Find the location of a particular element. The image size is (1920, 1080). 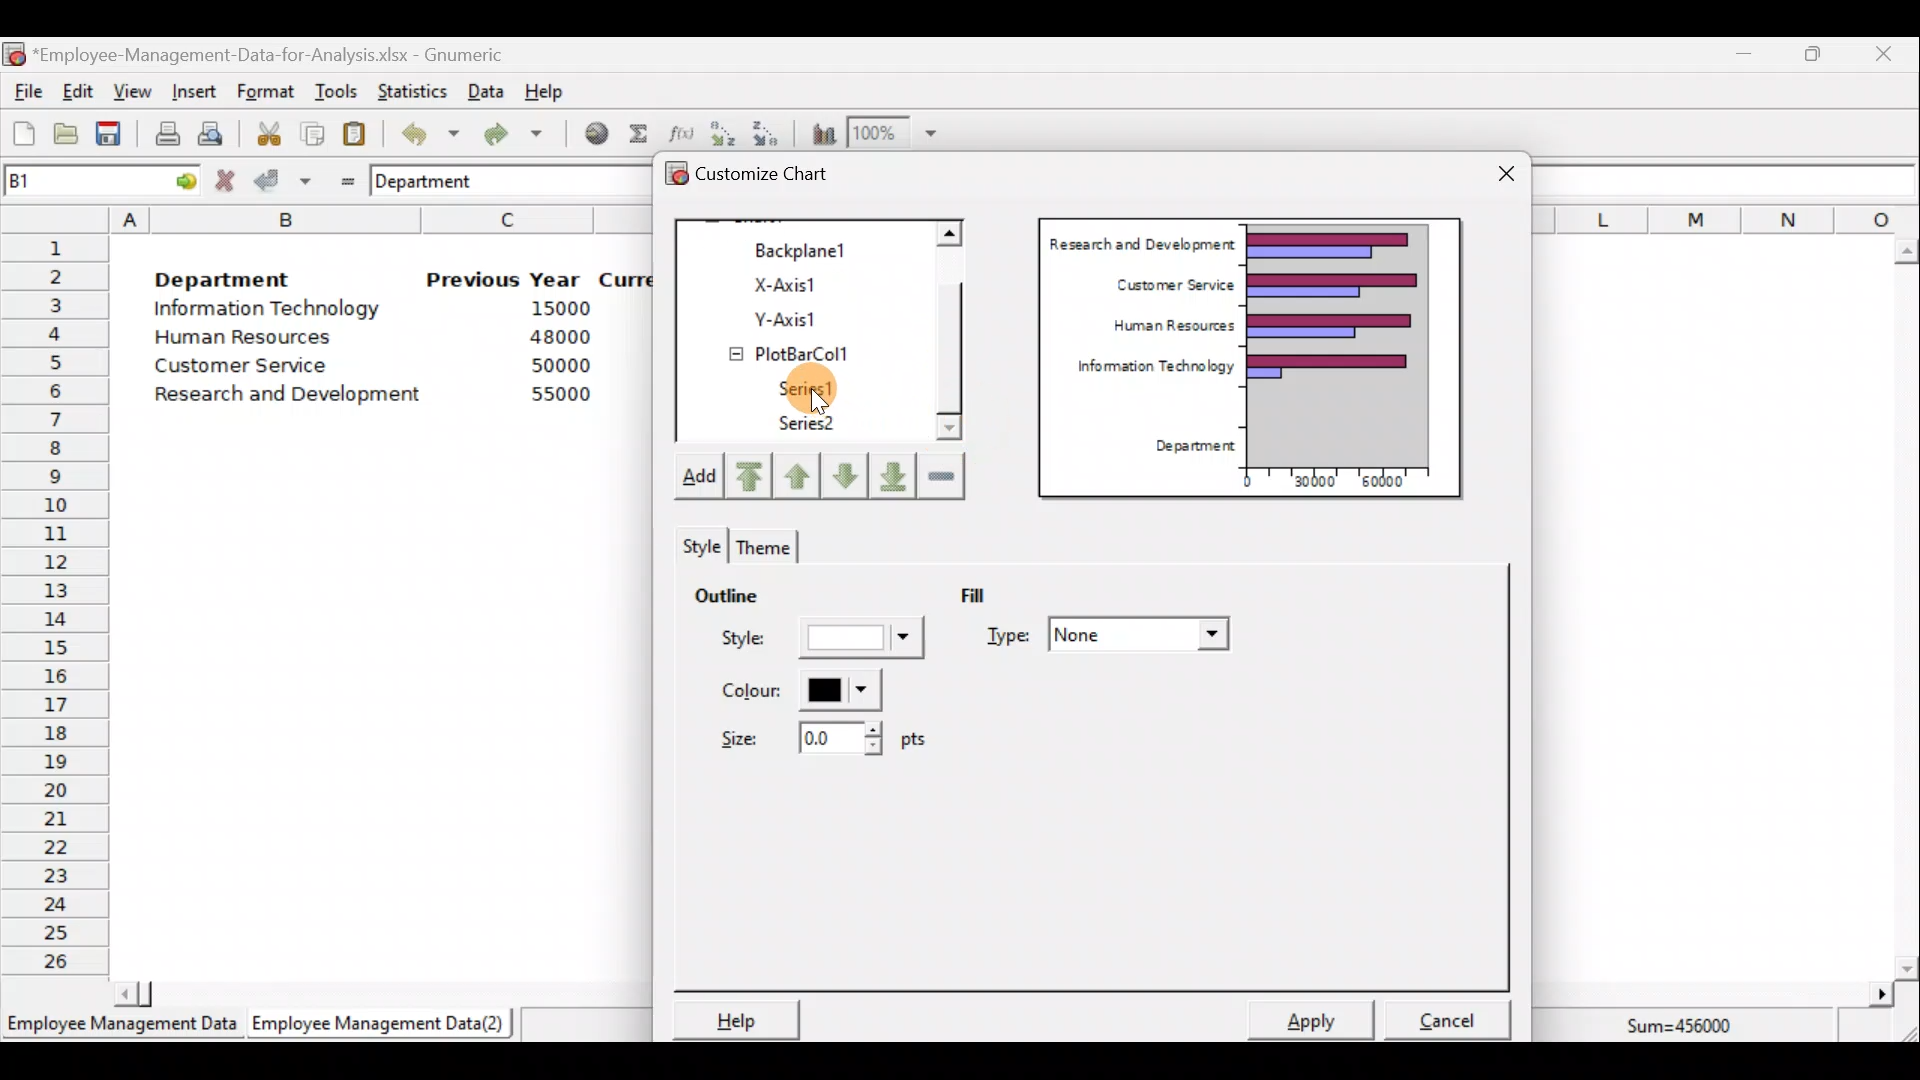

Close is located at coordinates (1882, 57).